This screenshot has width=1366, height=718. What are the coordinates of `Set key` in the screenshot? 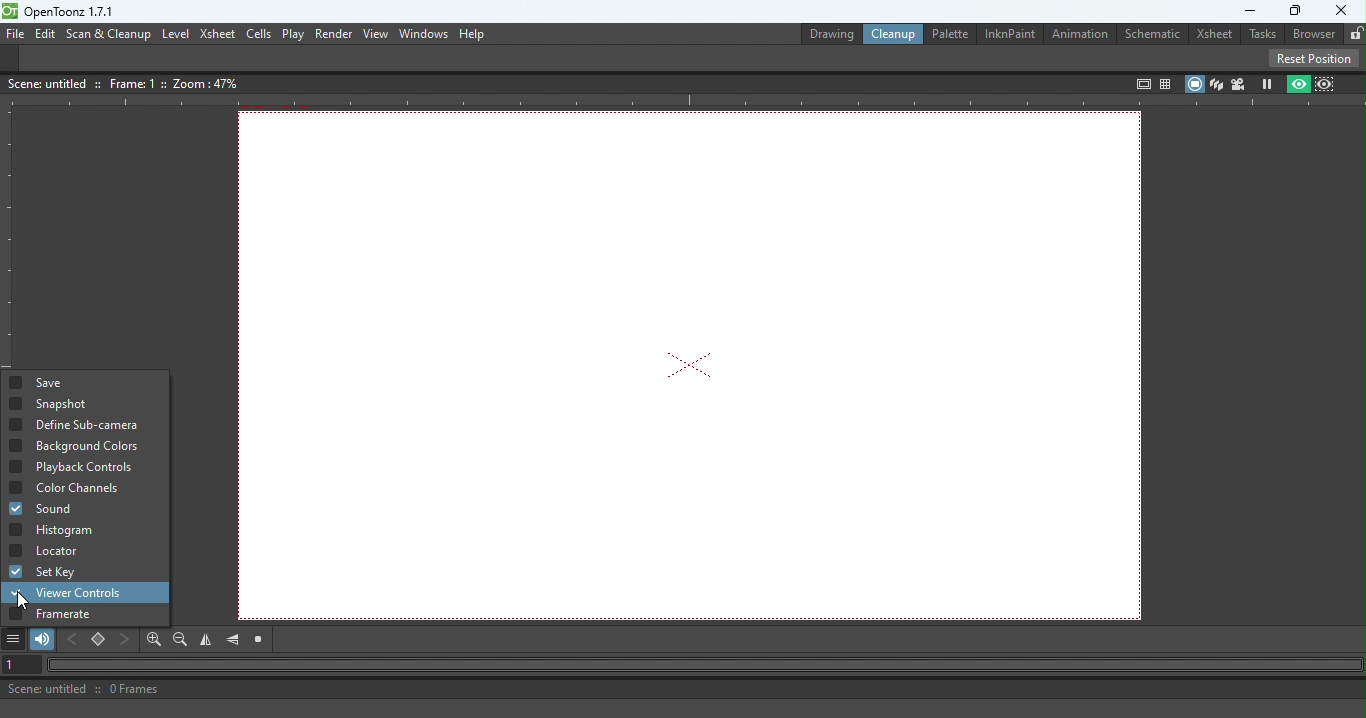 It's located at (99, 641).